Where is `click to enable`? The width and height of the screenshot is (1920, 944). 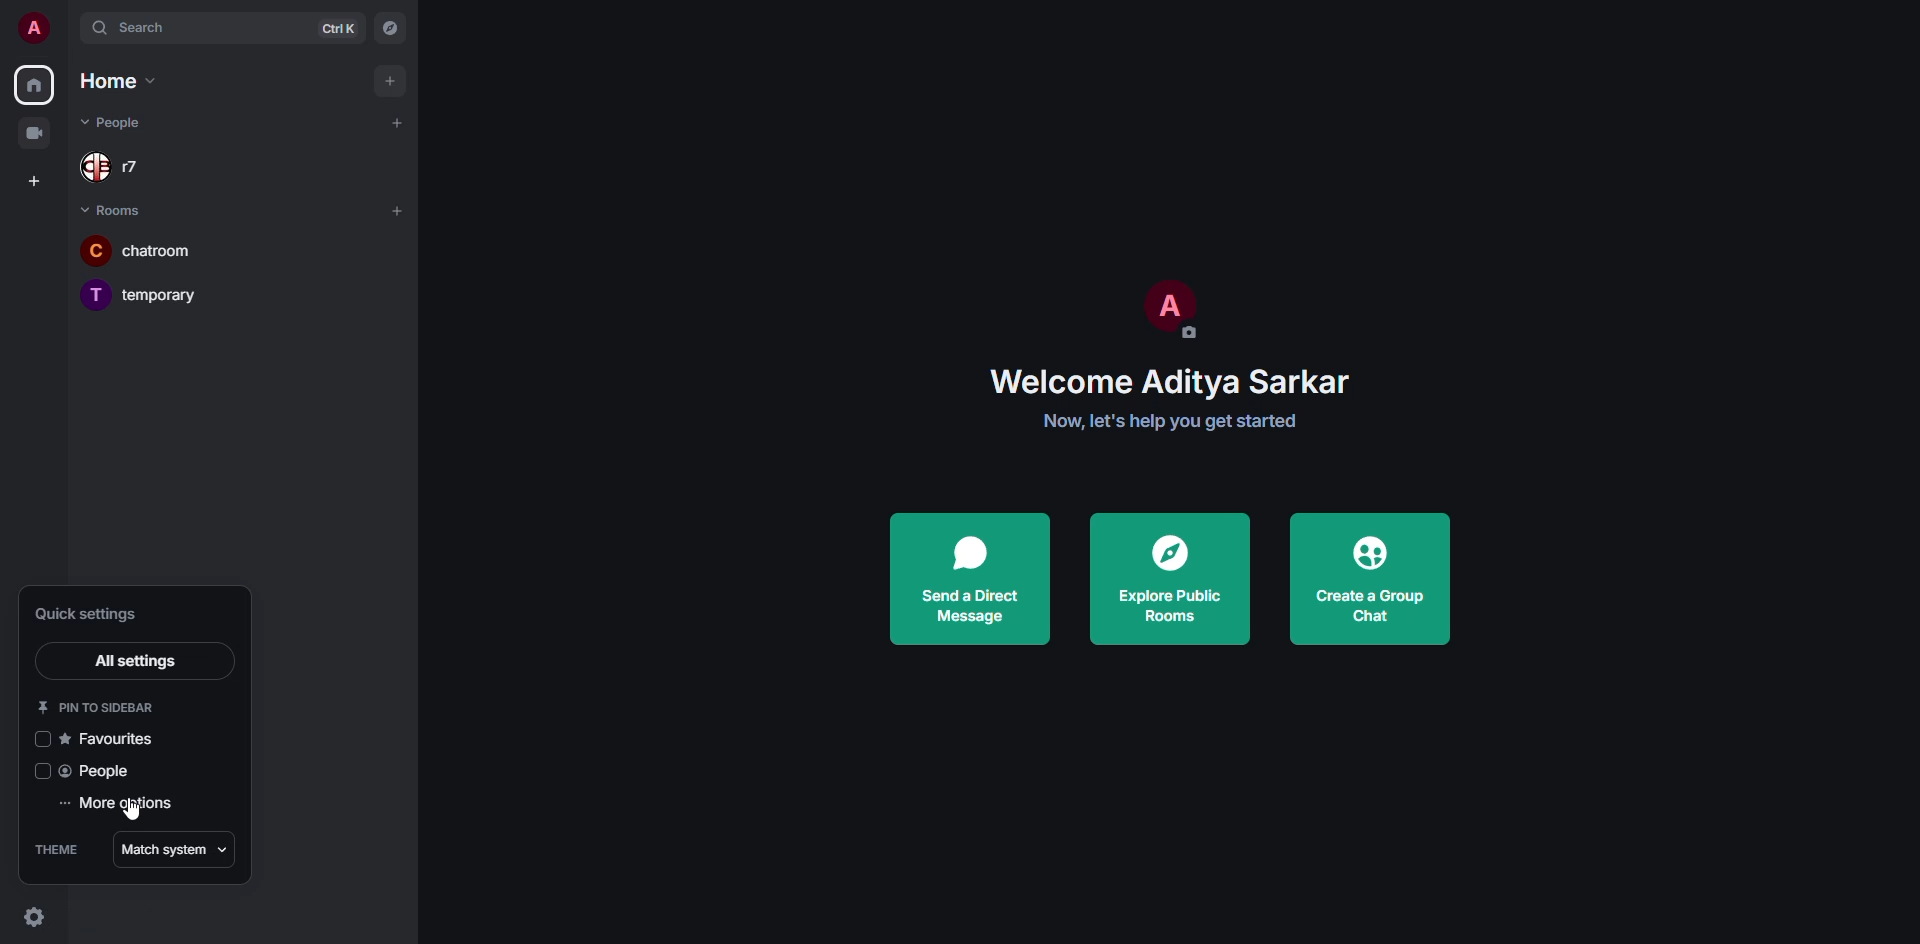 click to enable is located at coordinates (40, 772).